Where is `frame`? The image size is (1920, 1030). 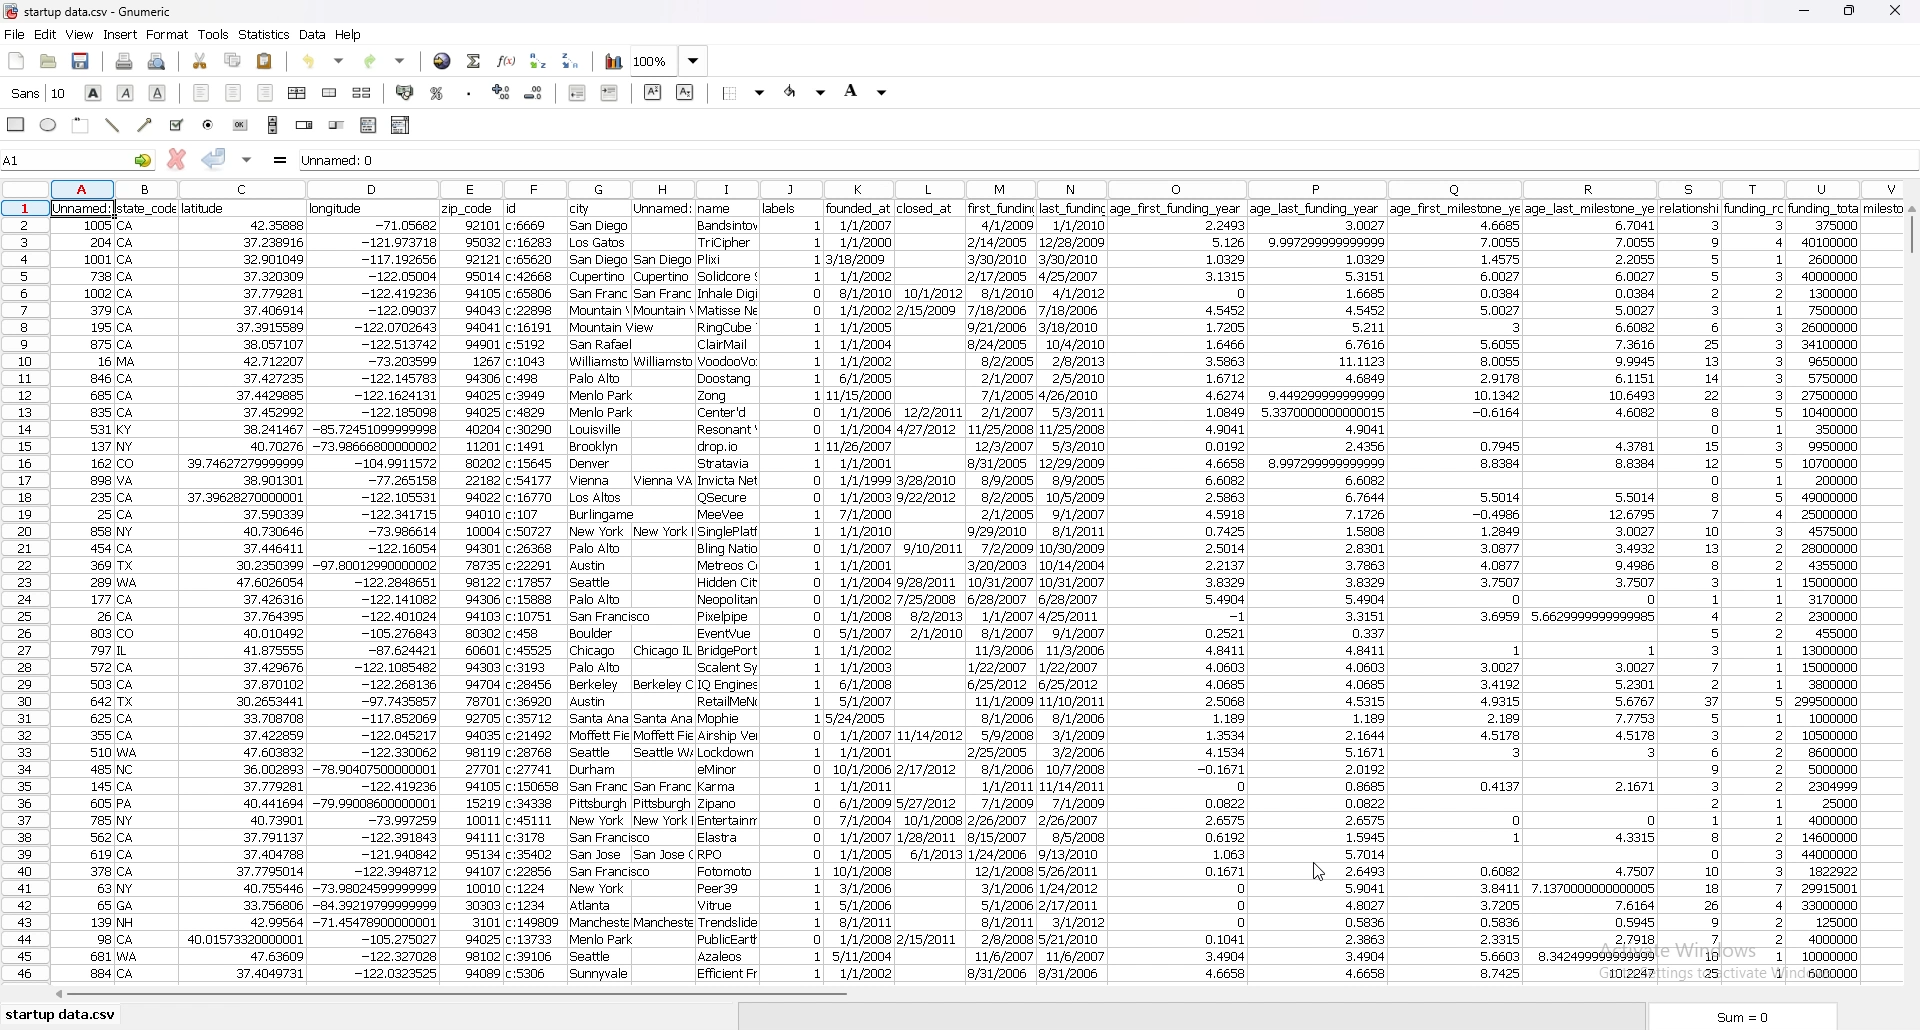 frame is located at coordinates (82, 124).